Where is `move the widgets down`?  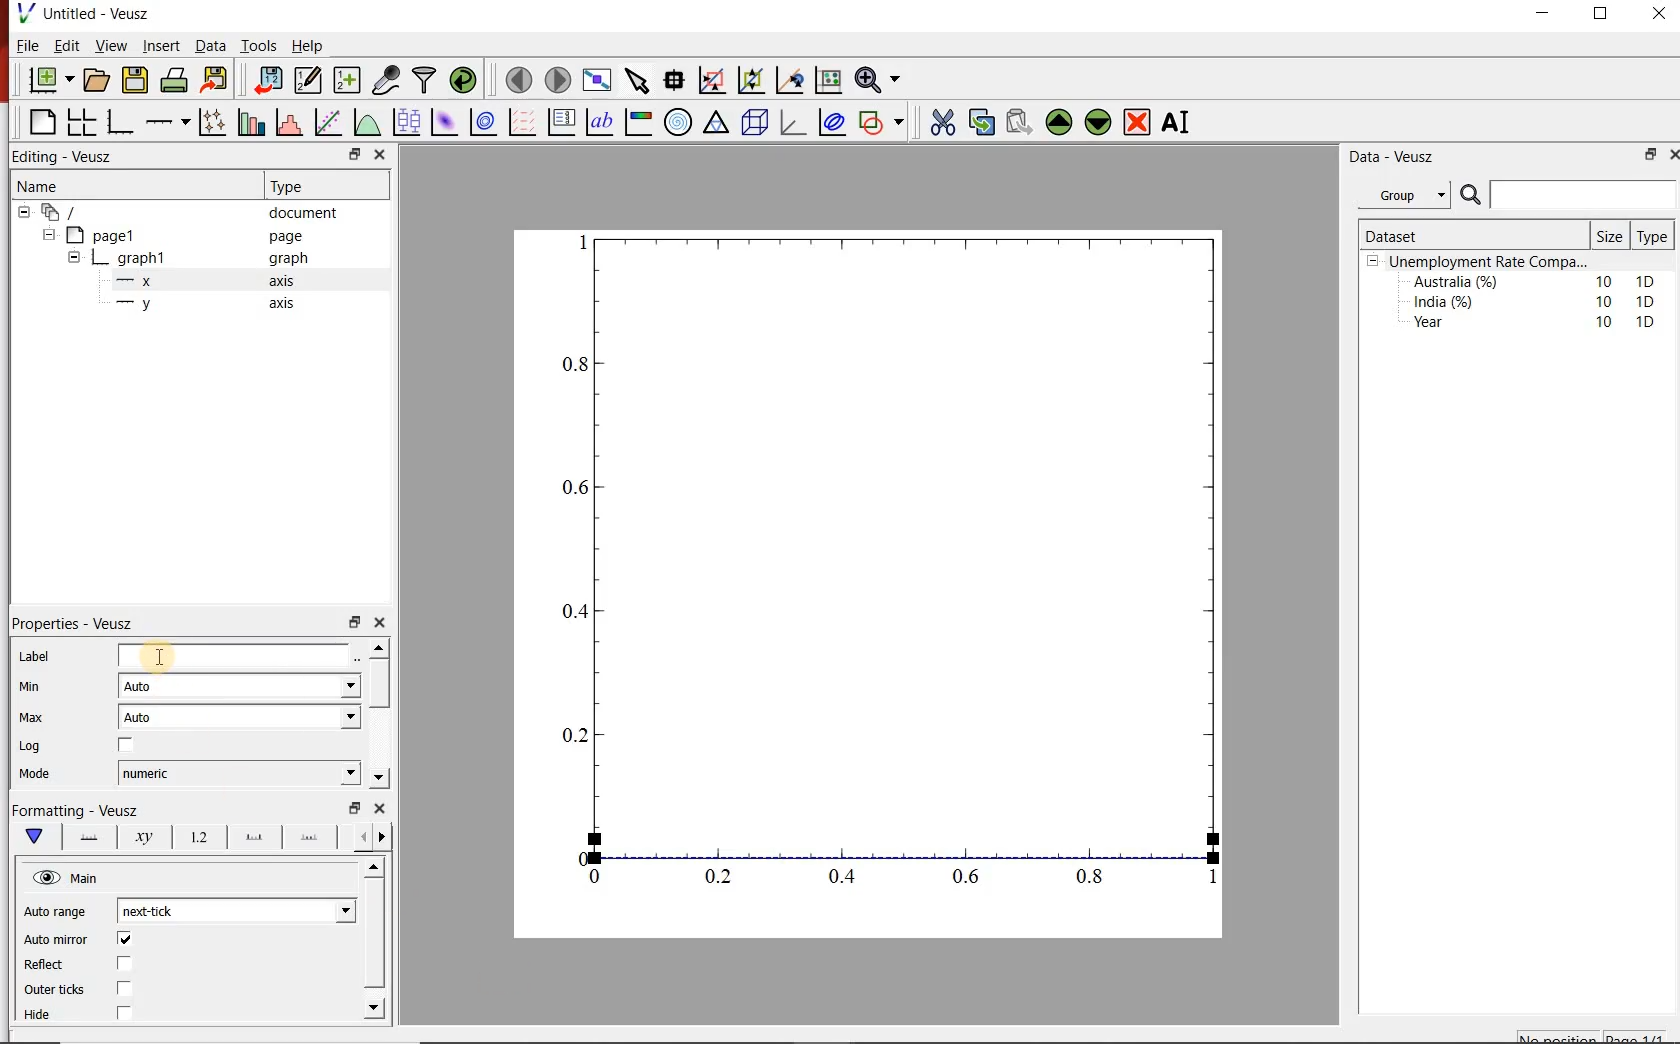 move the widgets down is located at coordinates (1096, 122).